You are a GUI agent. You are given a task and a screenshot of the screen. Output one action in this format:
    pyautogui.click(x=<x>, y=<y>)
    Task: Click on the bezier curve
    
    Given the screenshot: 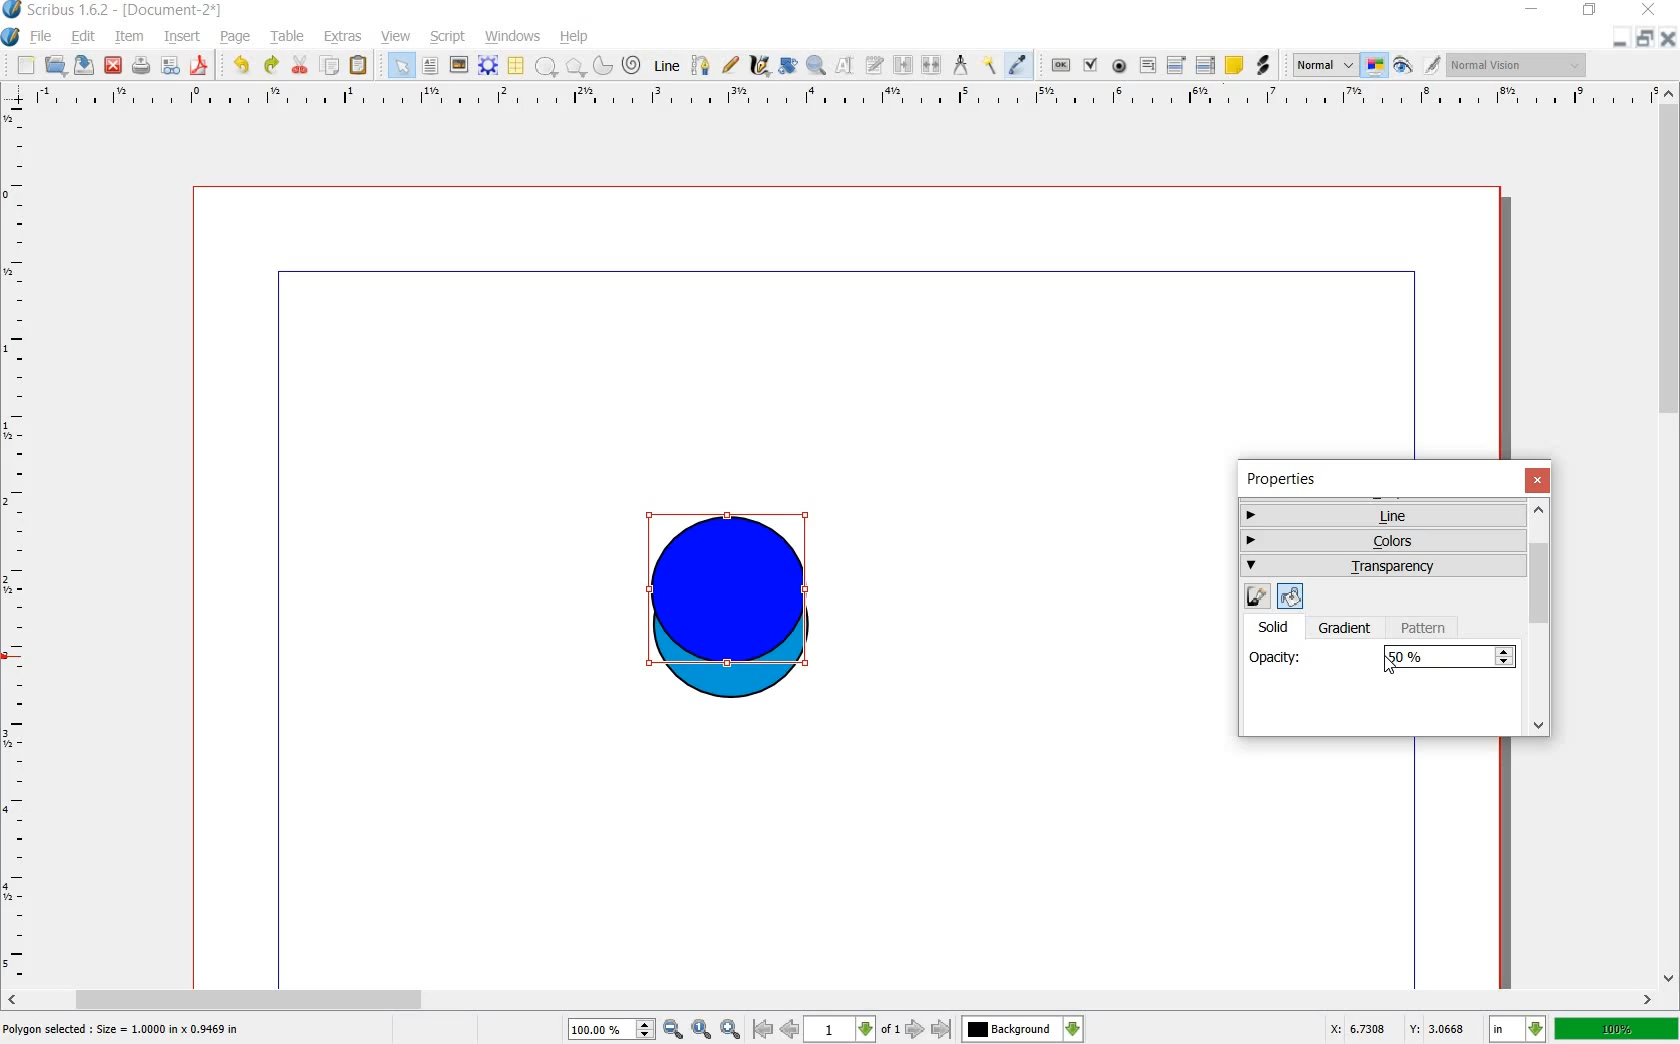 What is the action you would take?
    pyautogui.click(x=701, y=66)
    